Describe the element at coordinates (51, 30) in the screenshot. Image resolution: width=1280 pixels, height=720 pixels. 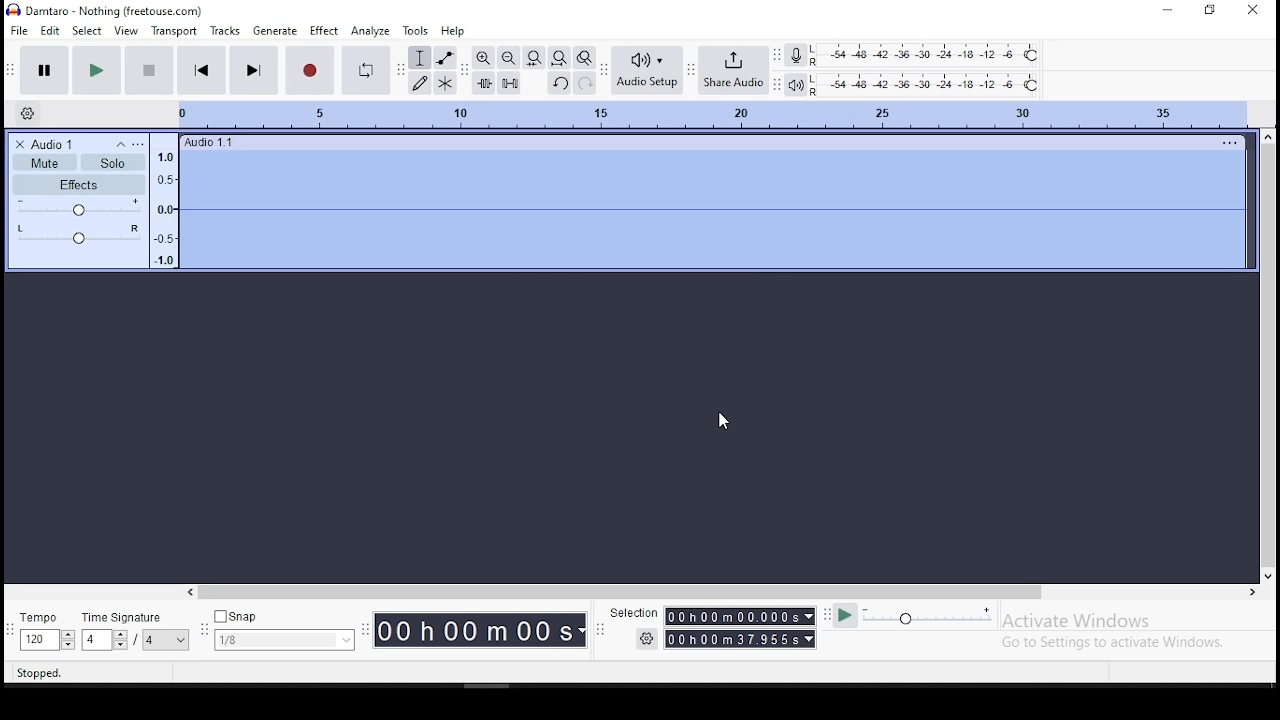
I see `edit` at that location.